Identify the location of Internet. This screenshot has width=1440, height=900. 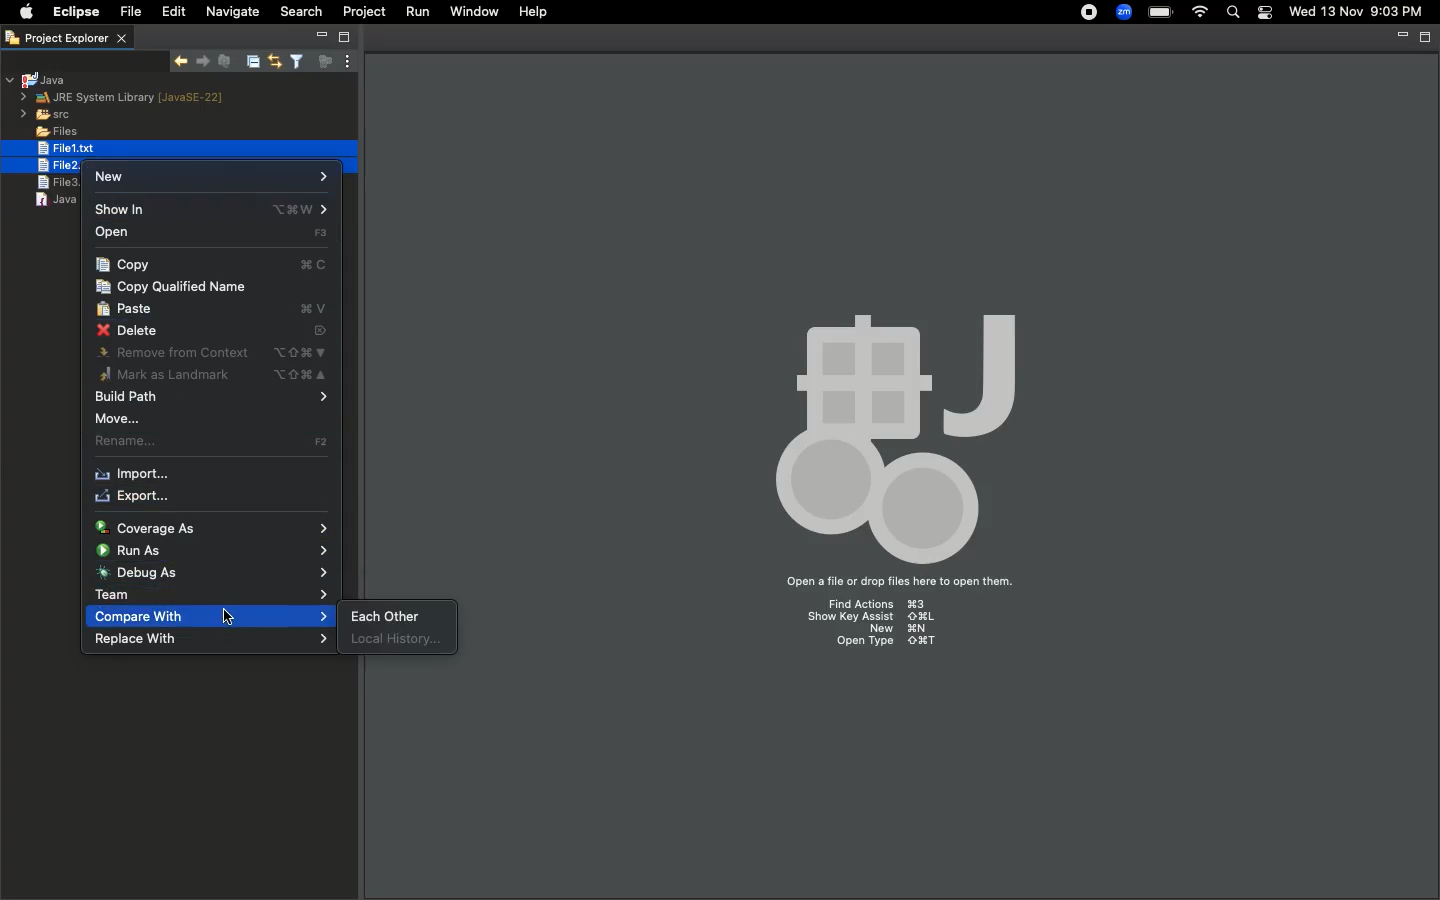
(1201, 12).